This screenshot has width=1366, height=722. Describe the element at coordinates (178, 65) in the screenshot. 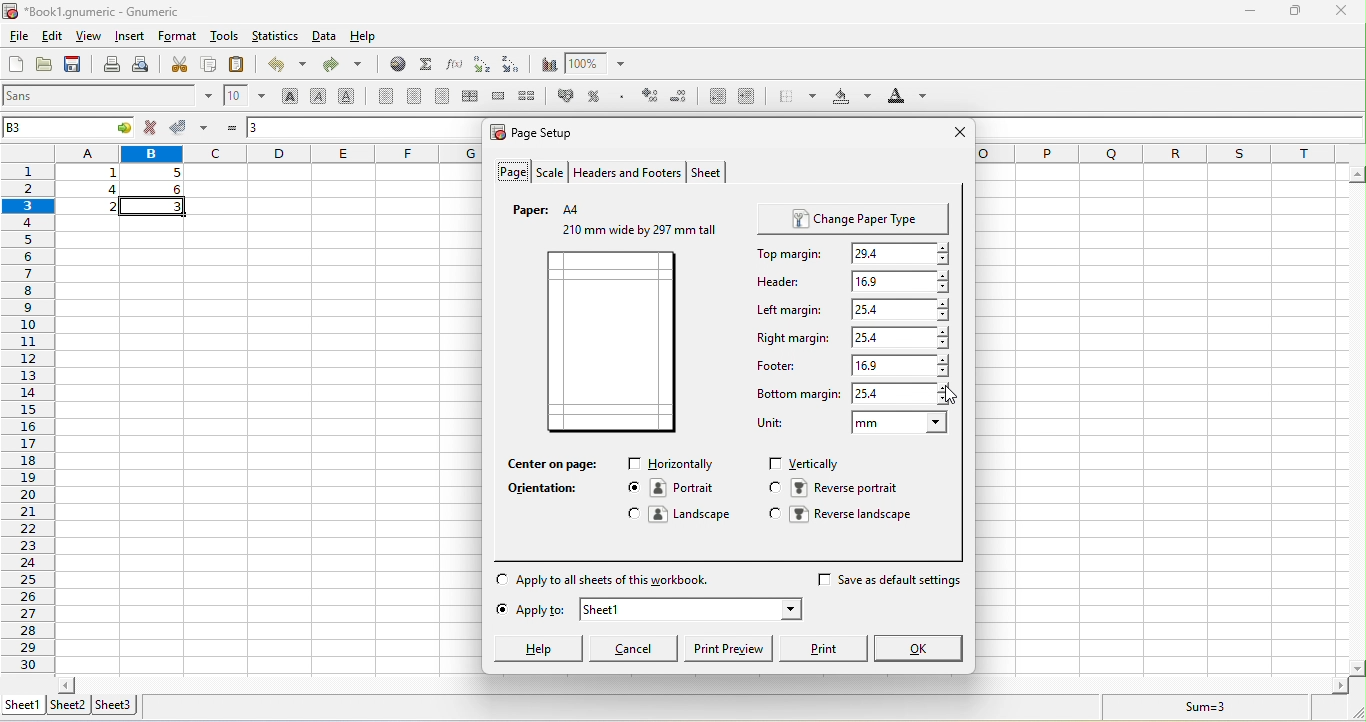

I see `cut` at that location.